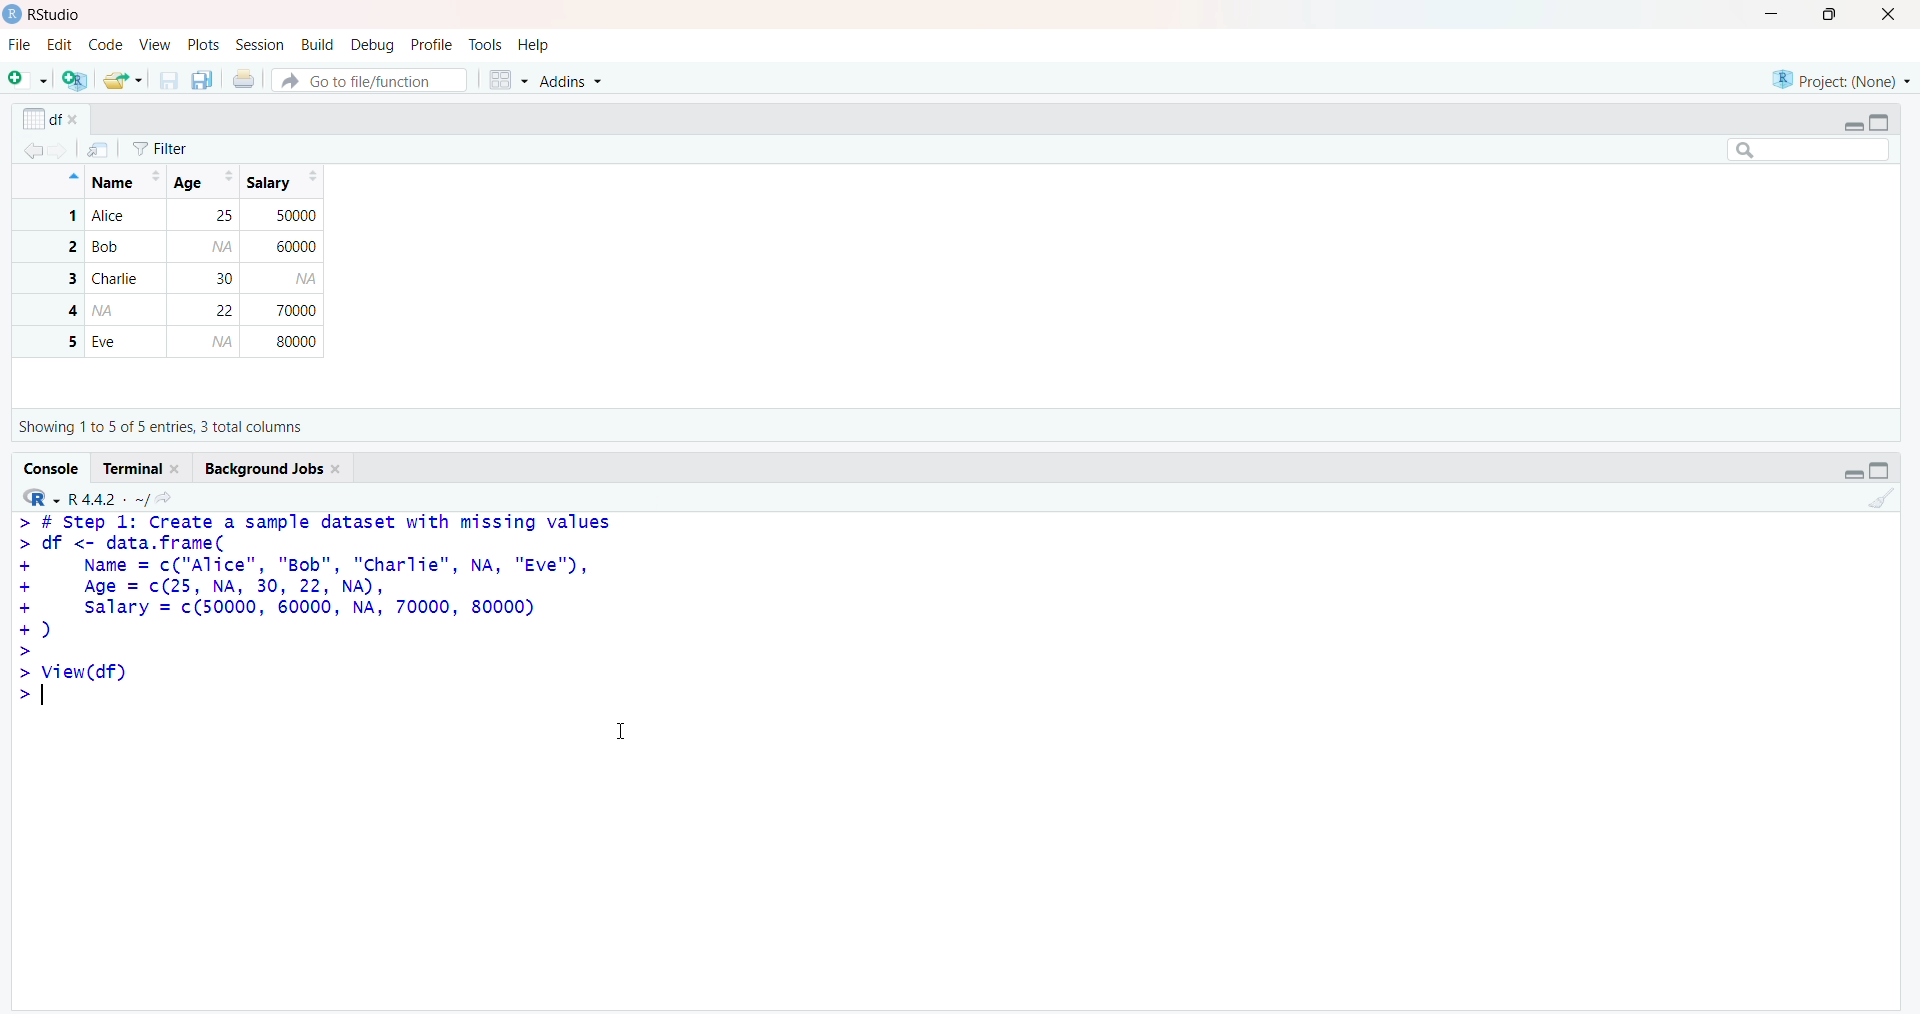  I want to click on 1 Alice 25 50000
2 Bob 60000
3 Charlie 30

4 2 70000
5 Eve 80000, so click(171, 281).